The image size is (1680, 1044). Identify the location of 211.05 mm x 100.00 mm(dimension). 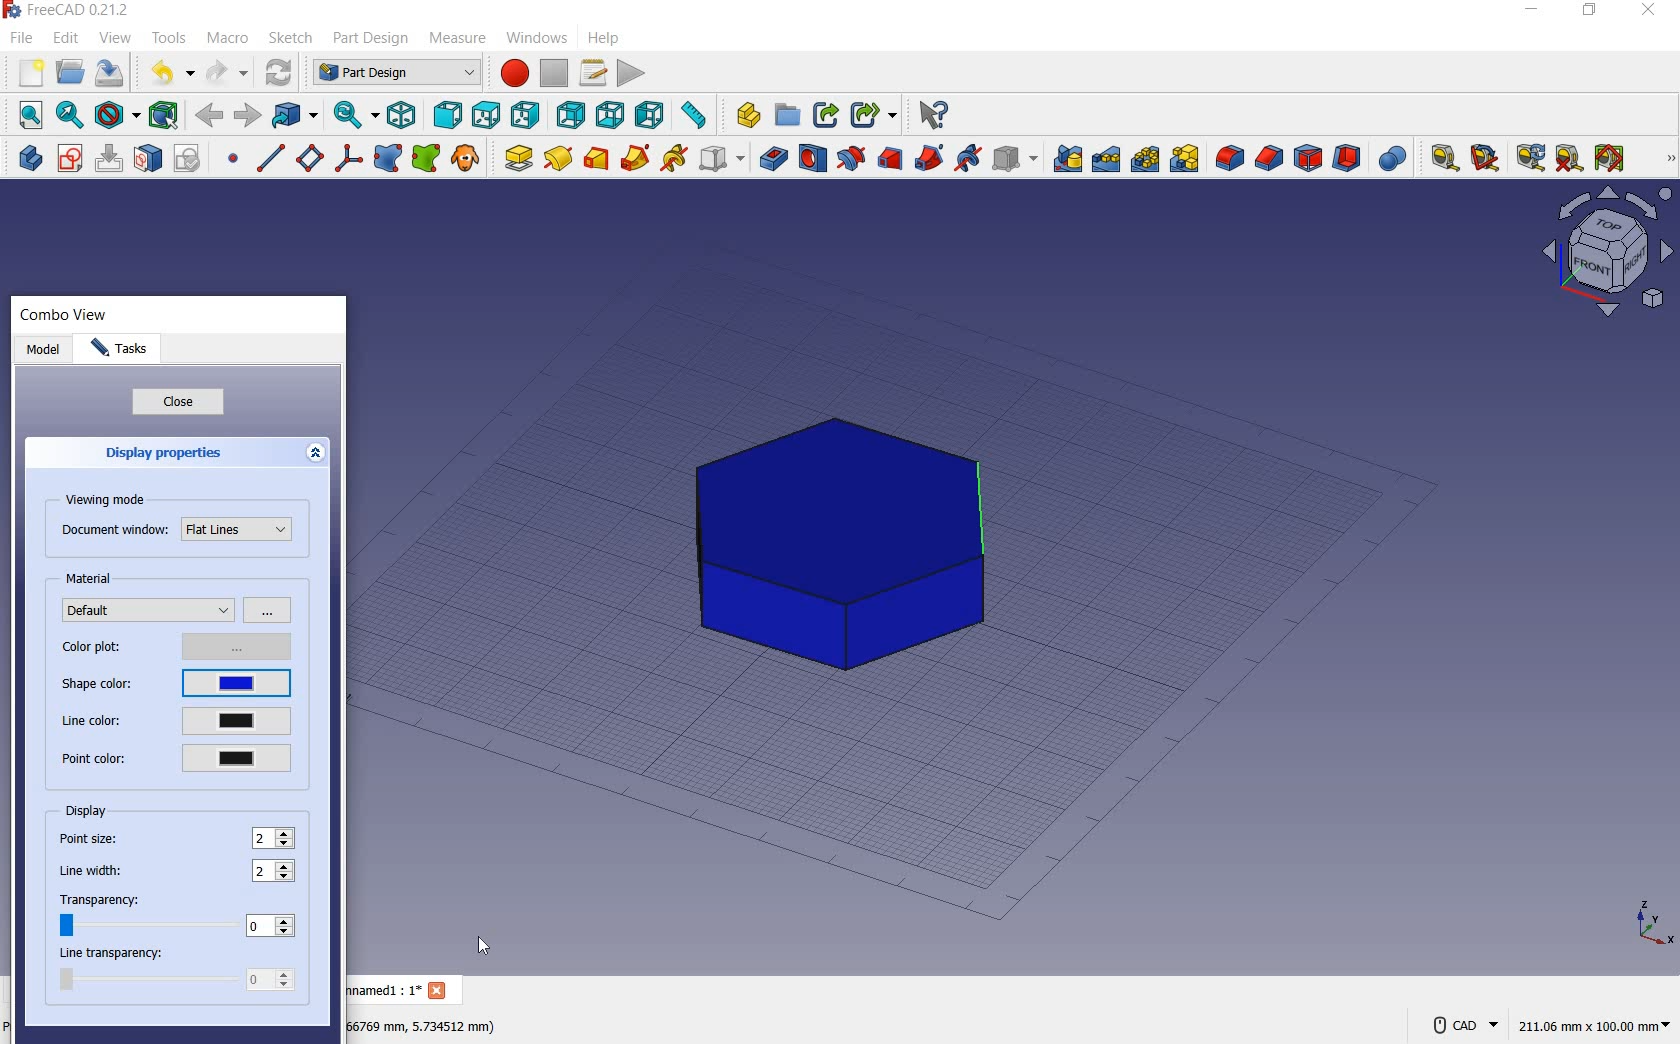
(1594, 1028).